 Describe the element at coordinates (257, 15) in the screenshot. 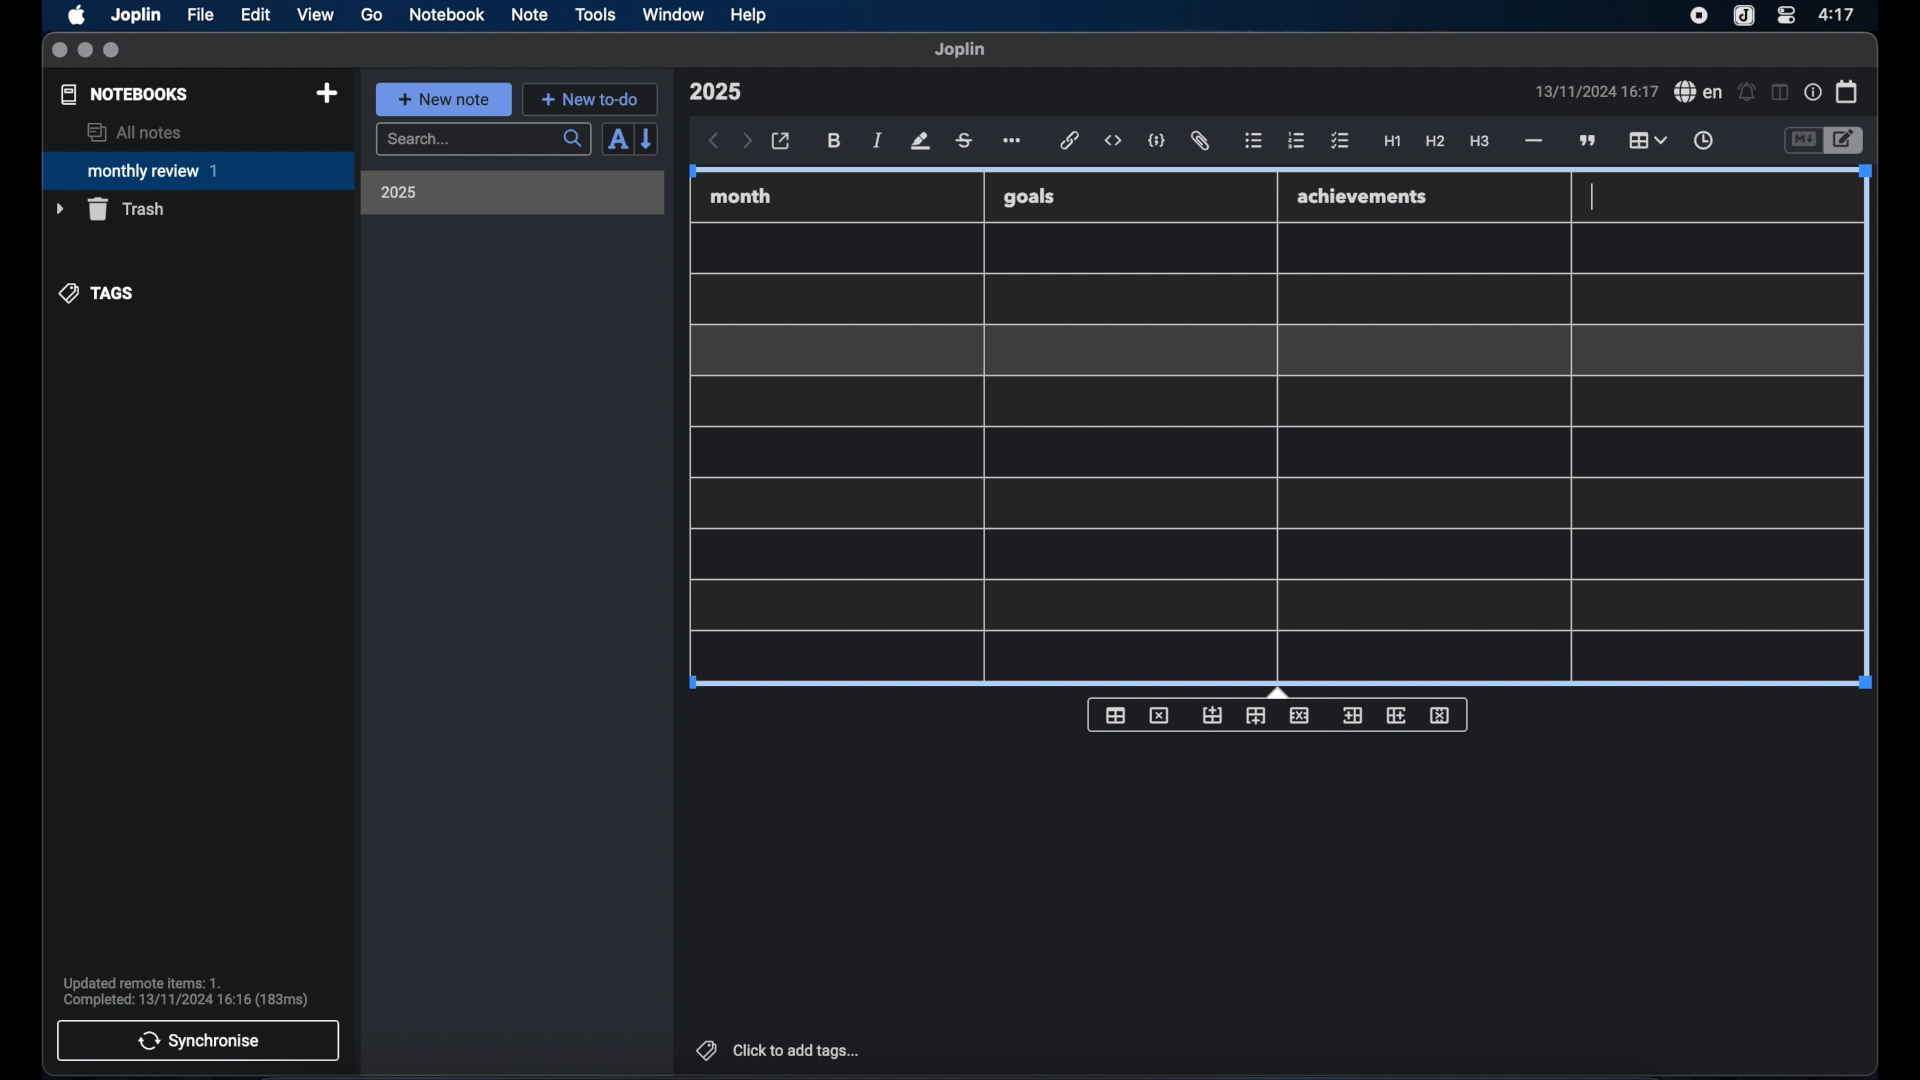

I see `edit` at that location.